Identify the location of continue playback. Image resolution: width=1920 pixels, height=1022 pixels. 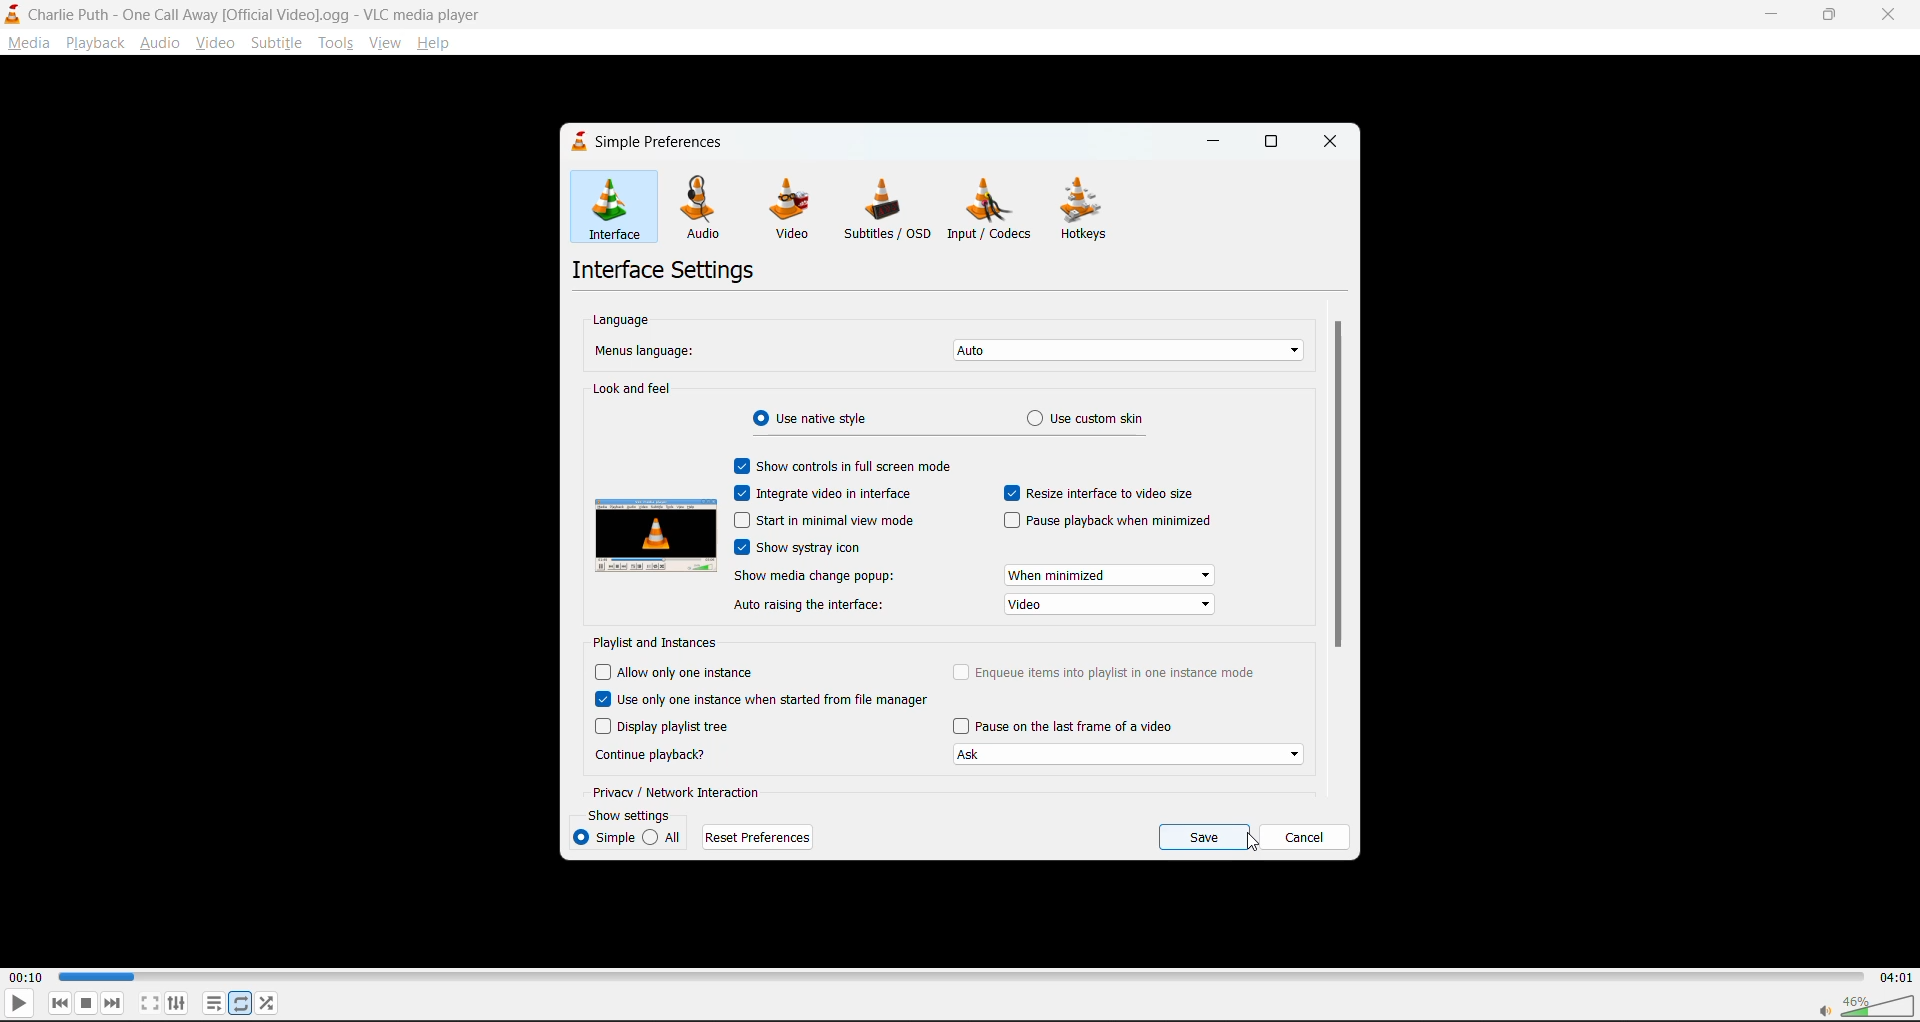
(654, 755).